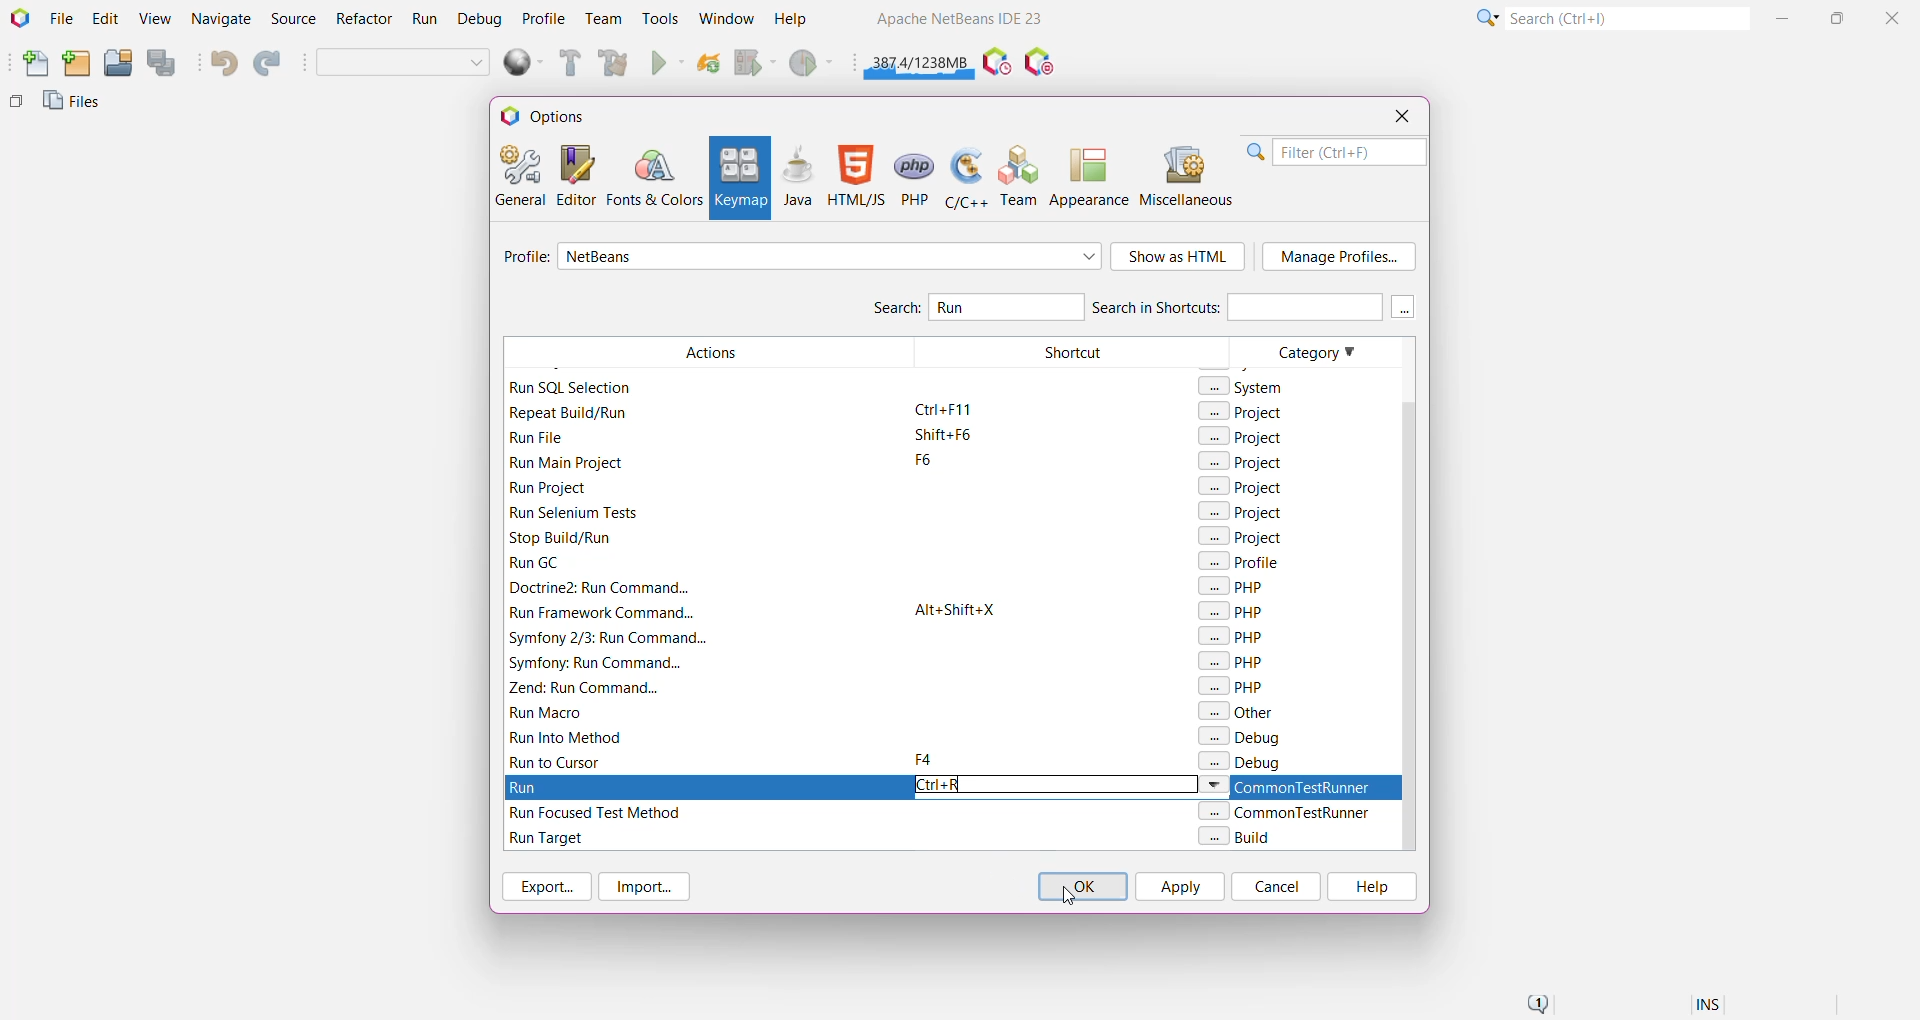 The width and height of the screenshot is (1920, 1020). Describe the element at coordinates (957, 22) in the screenshot. I see `Application name and Version` at that location.